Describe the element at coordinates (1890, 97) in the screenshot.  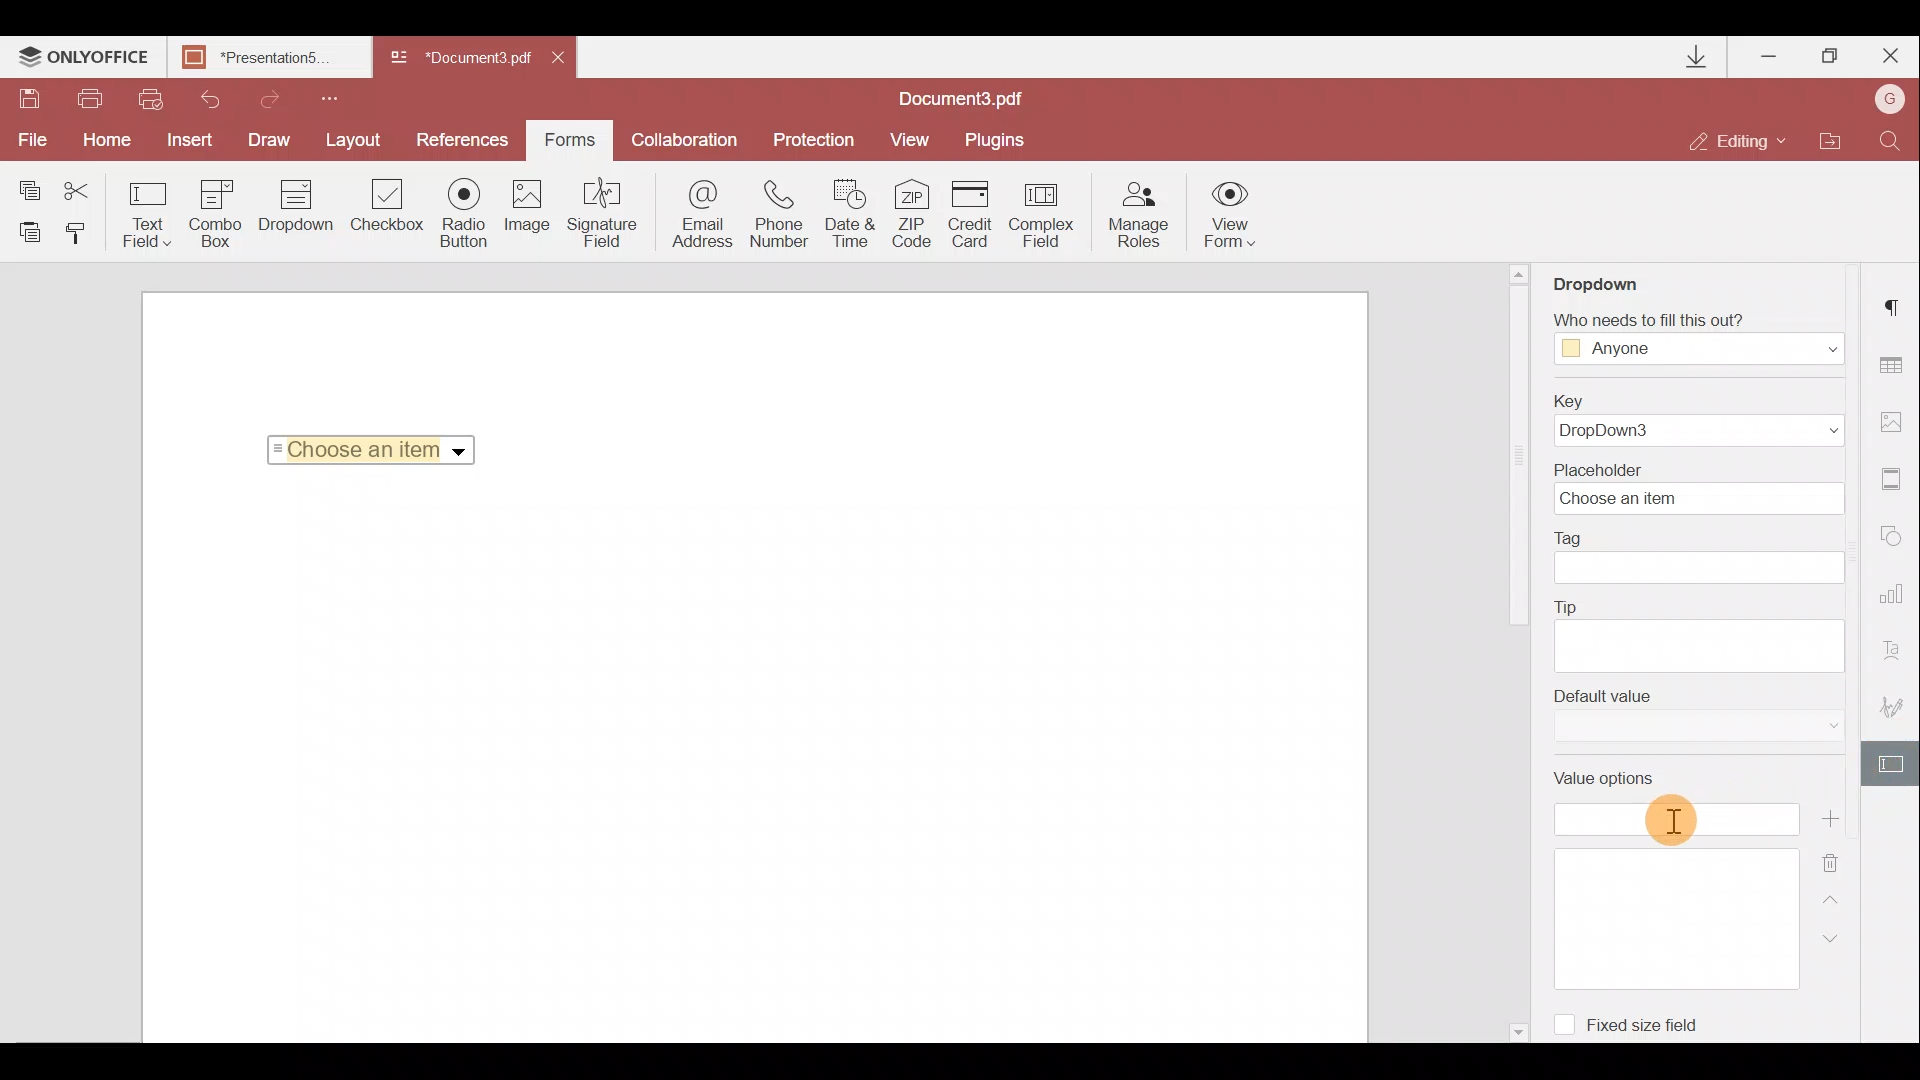
I see `Account name` at that location.